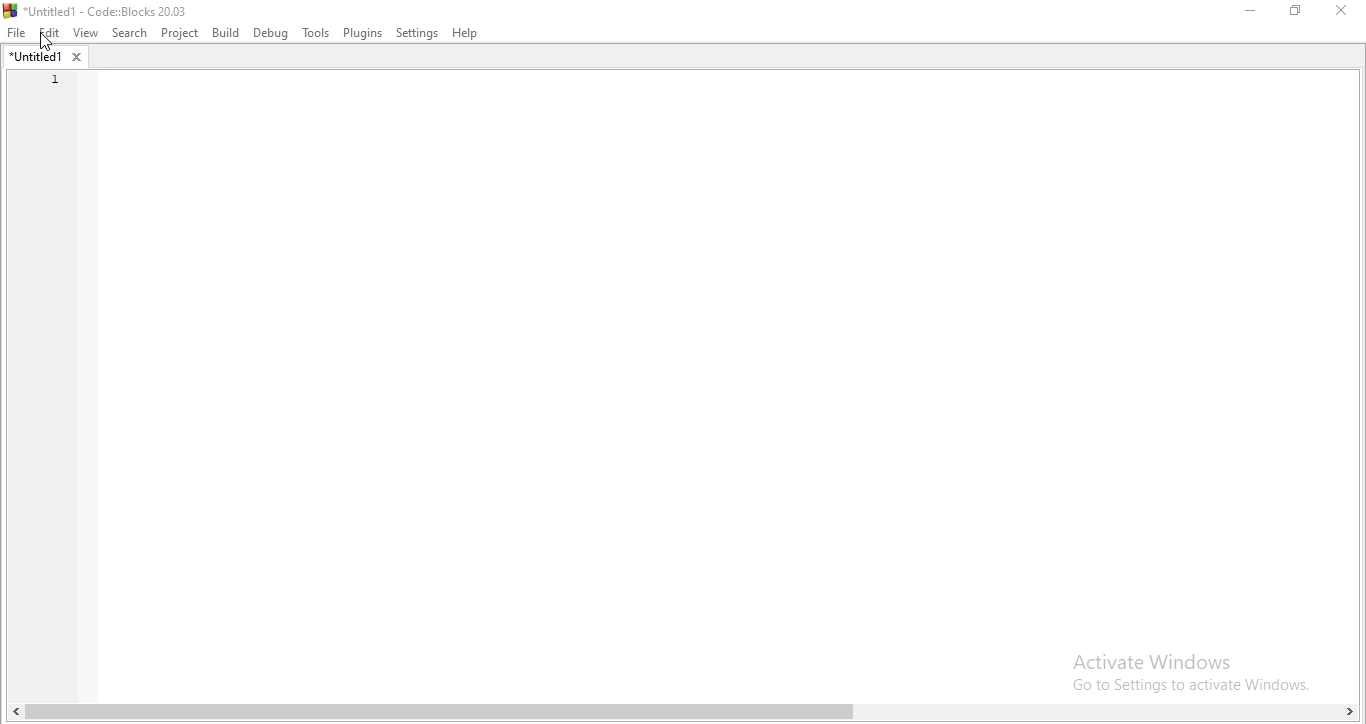 This screenshot has height=724, width=1366. What do you see at coordinates (182, 33) in the screenshot?
I see `Project ` at bounding box center [182, 33].